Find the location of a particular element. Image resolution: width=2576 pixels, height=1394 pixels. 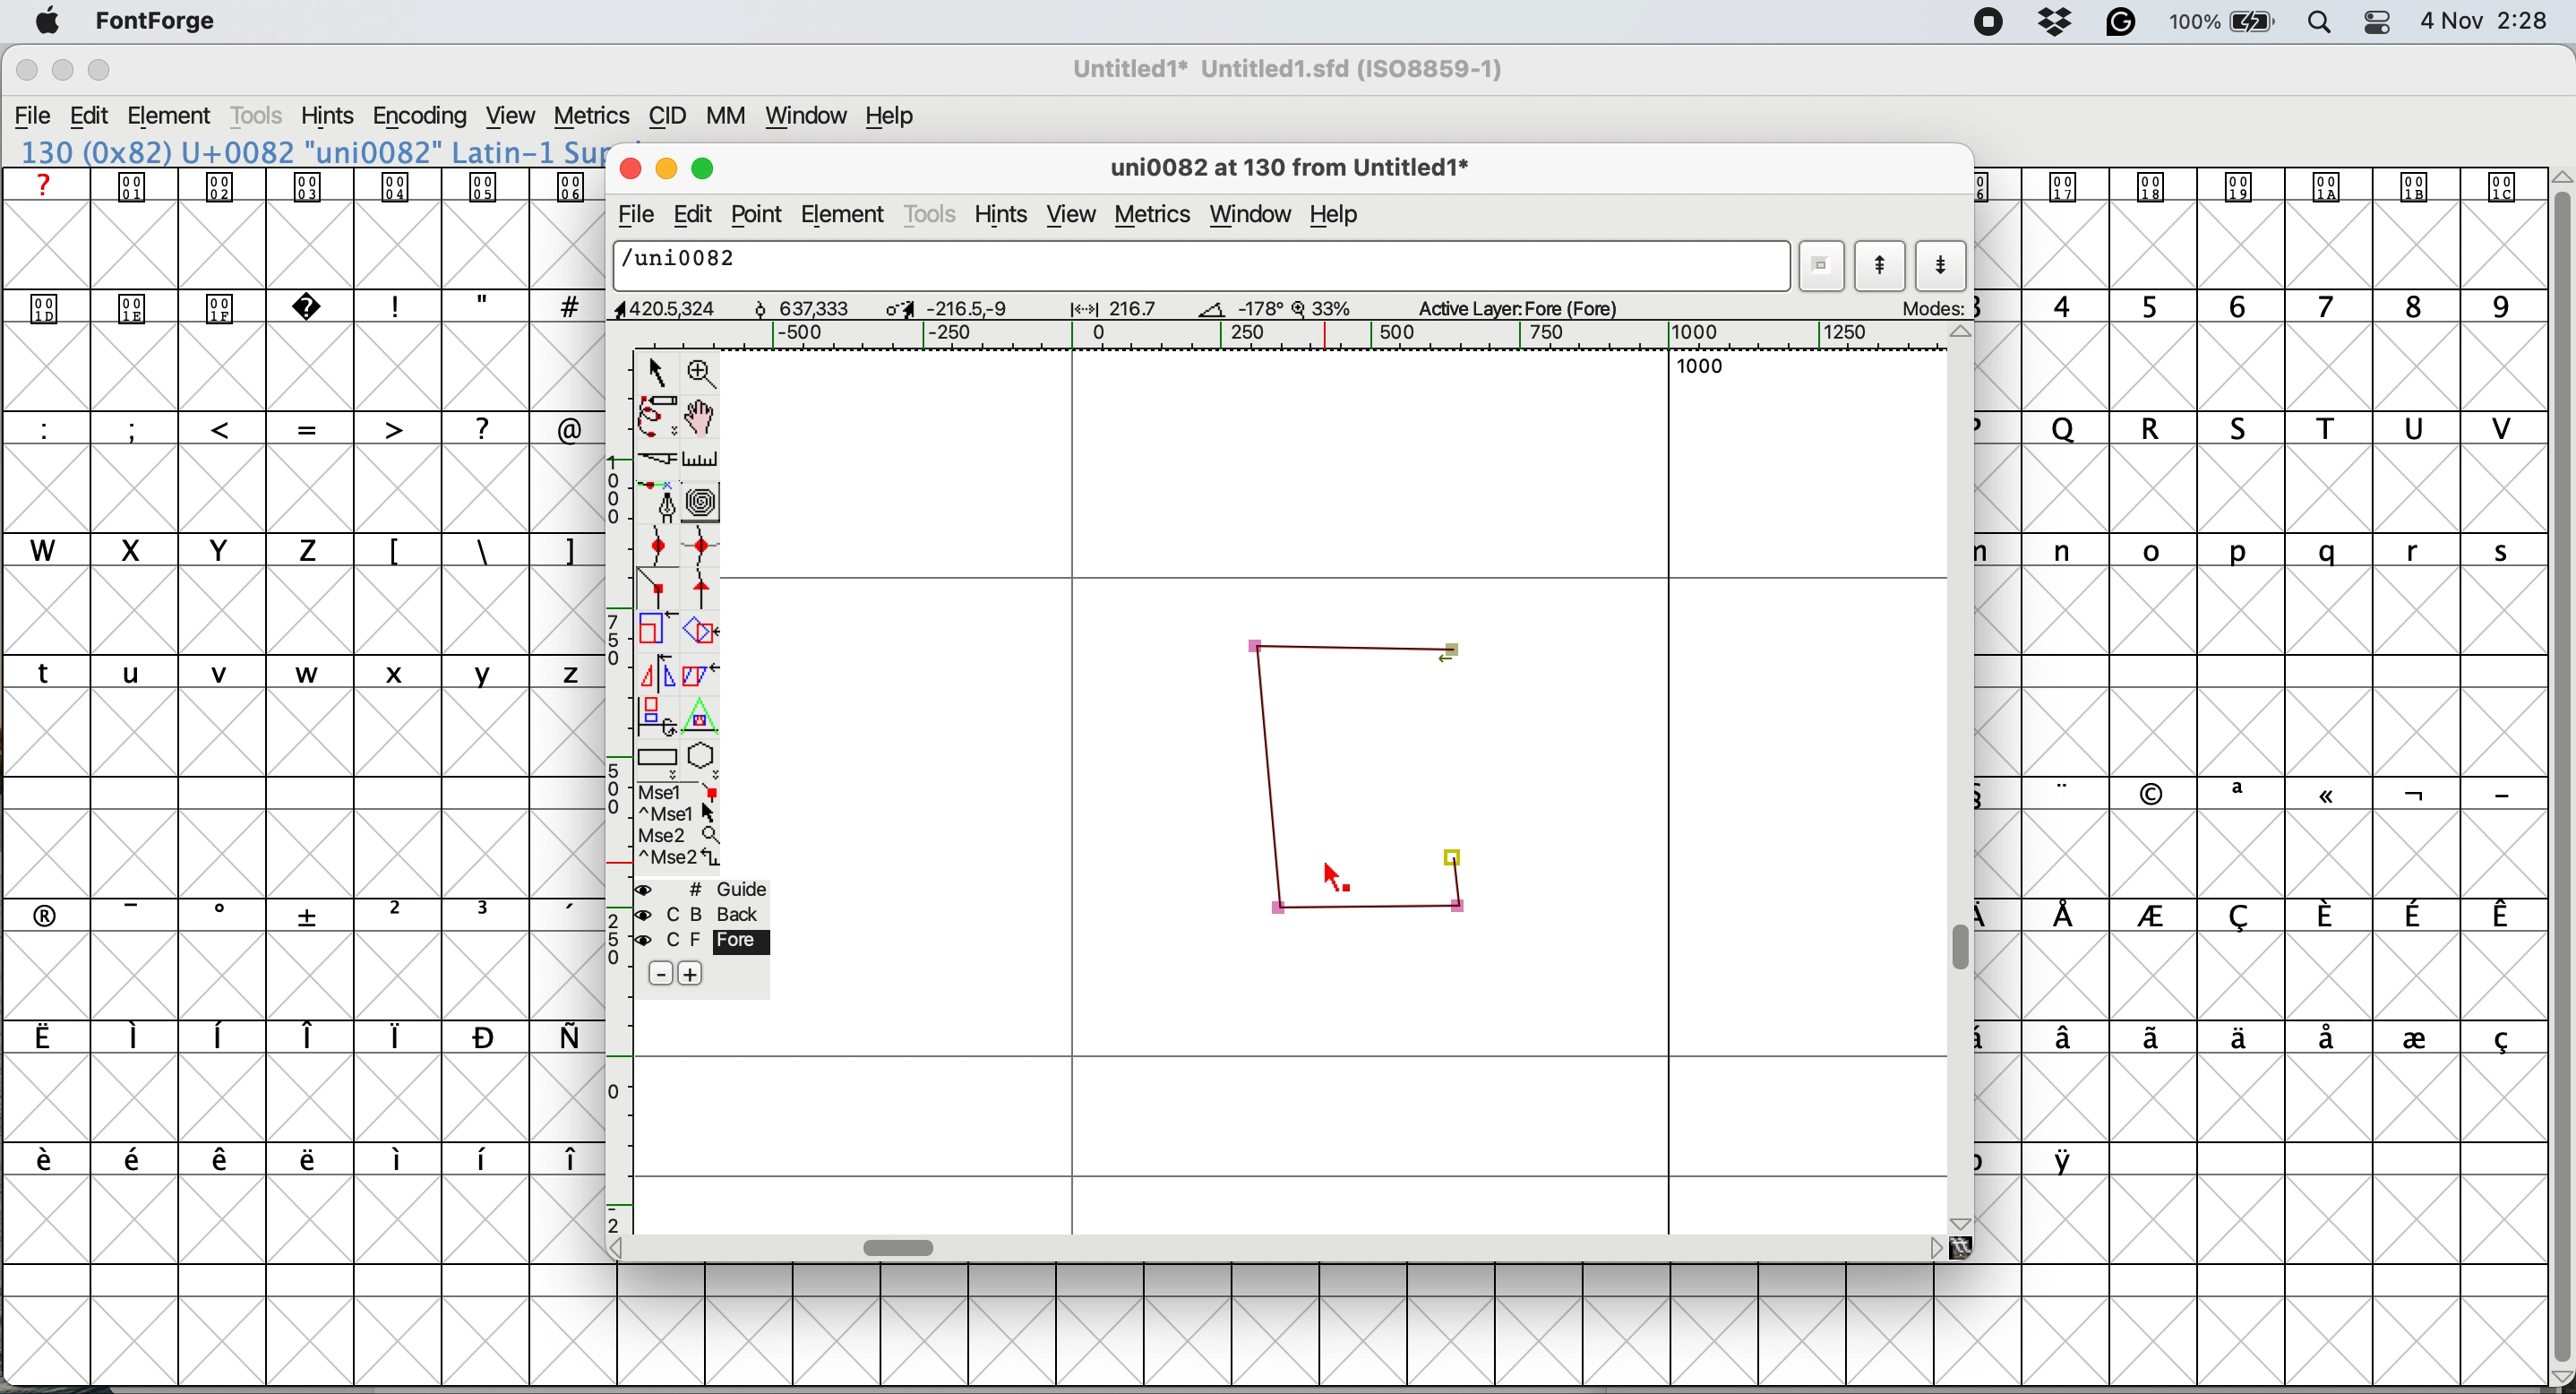

selector is located at coordinates (655, 374).